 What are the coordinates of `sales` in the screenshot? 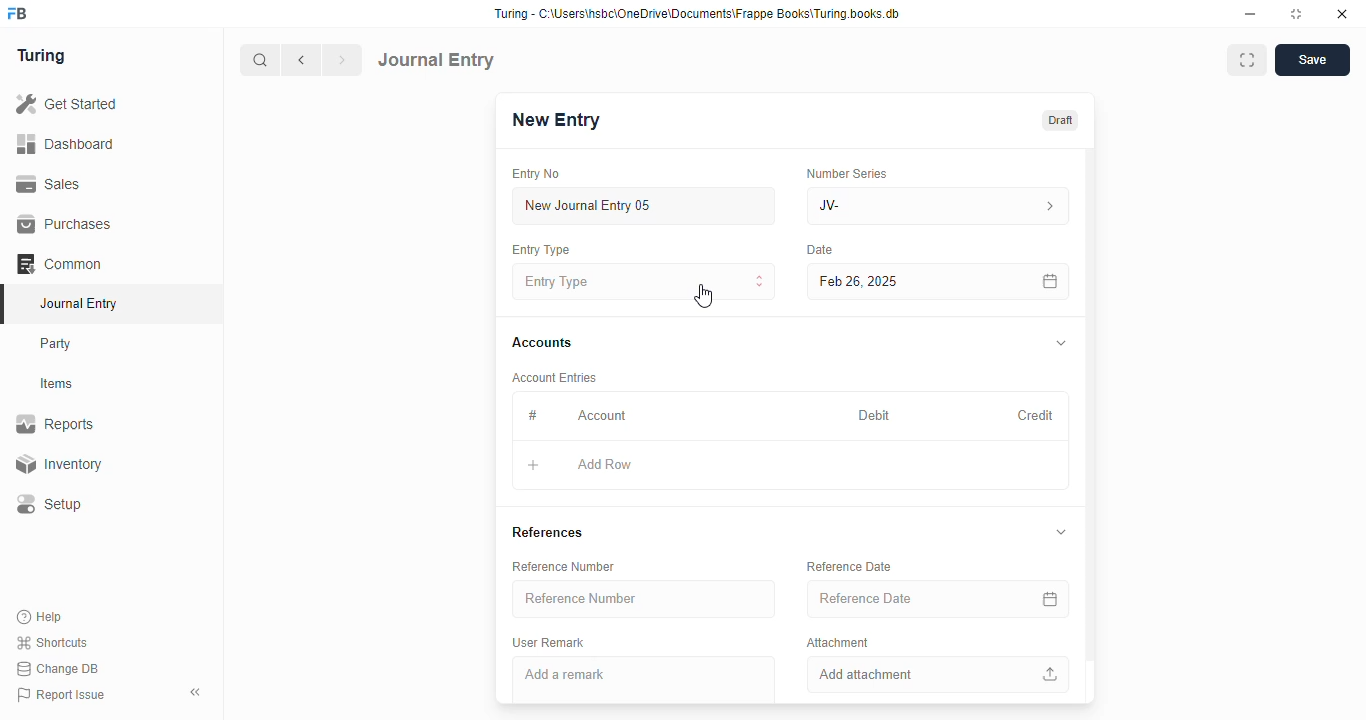 It's located at (49, 183).